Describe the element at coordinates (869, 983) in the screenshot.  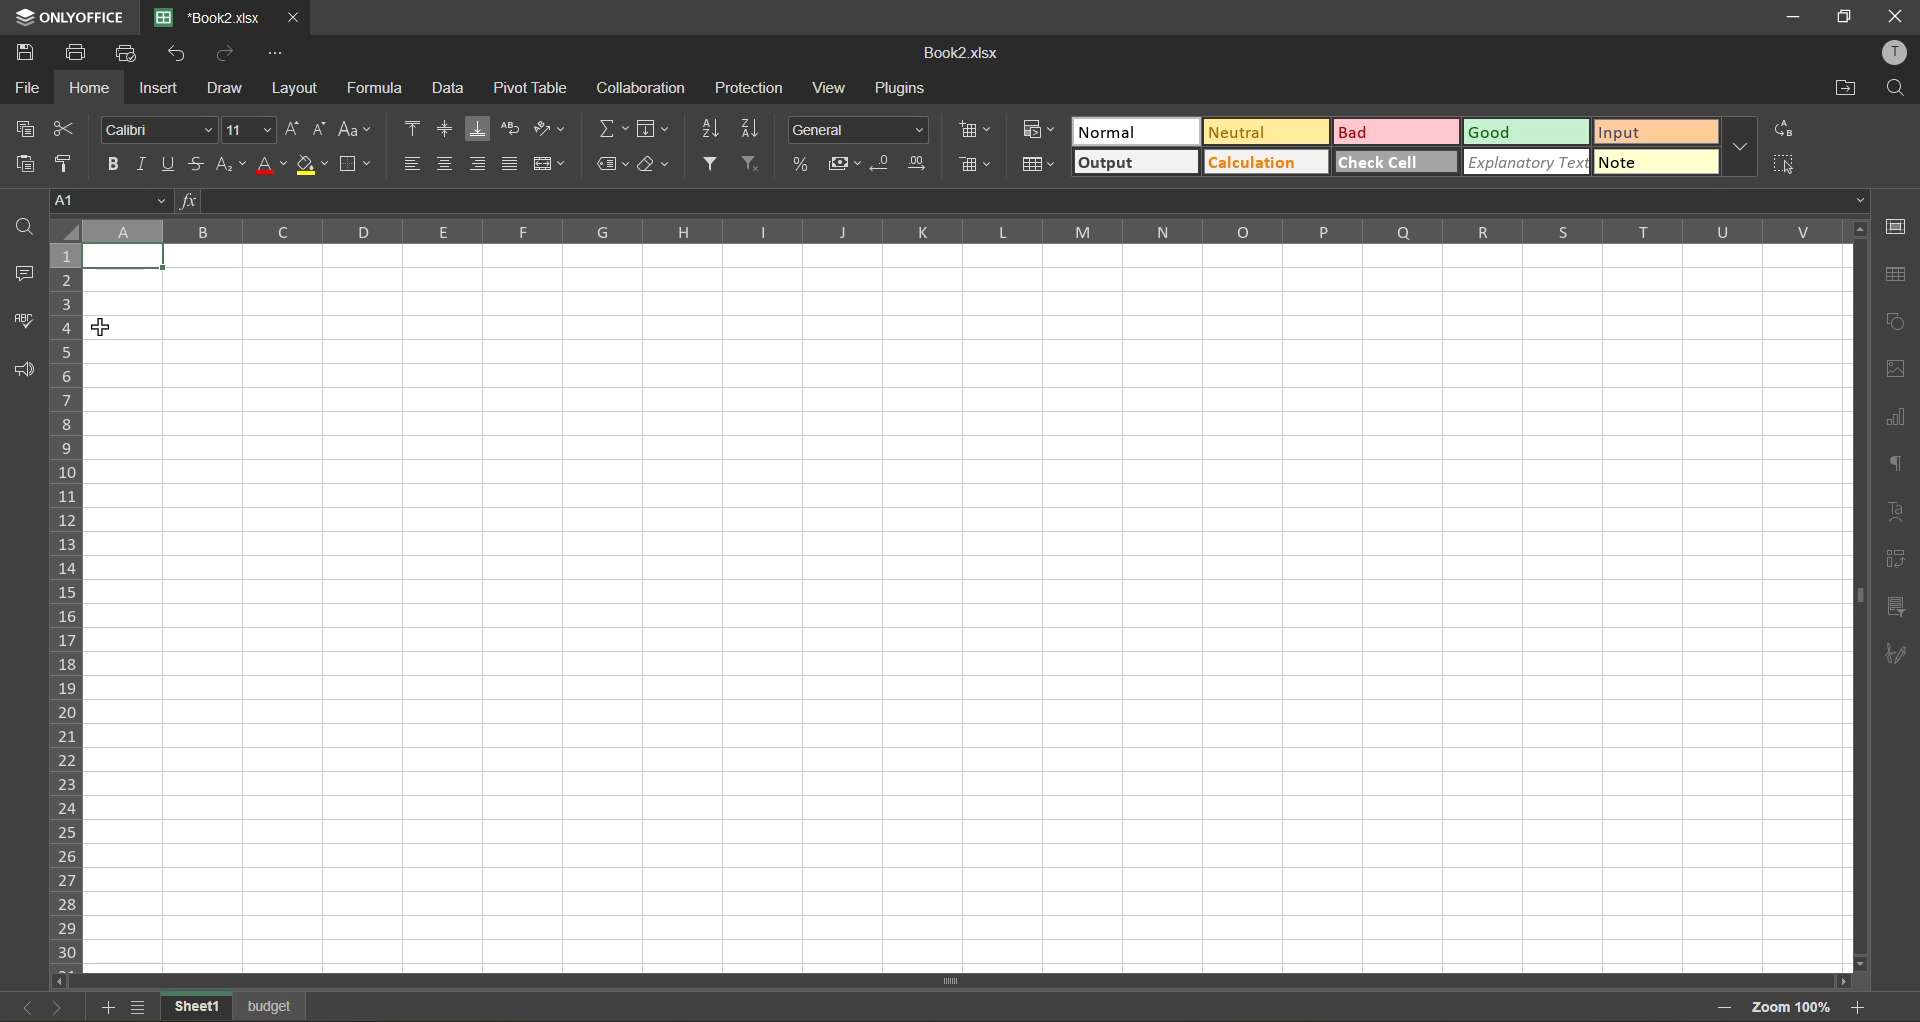
I see `scroll bar` at that location.